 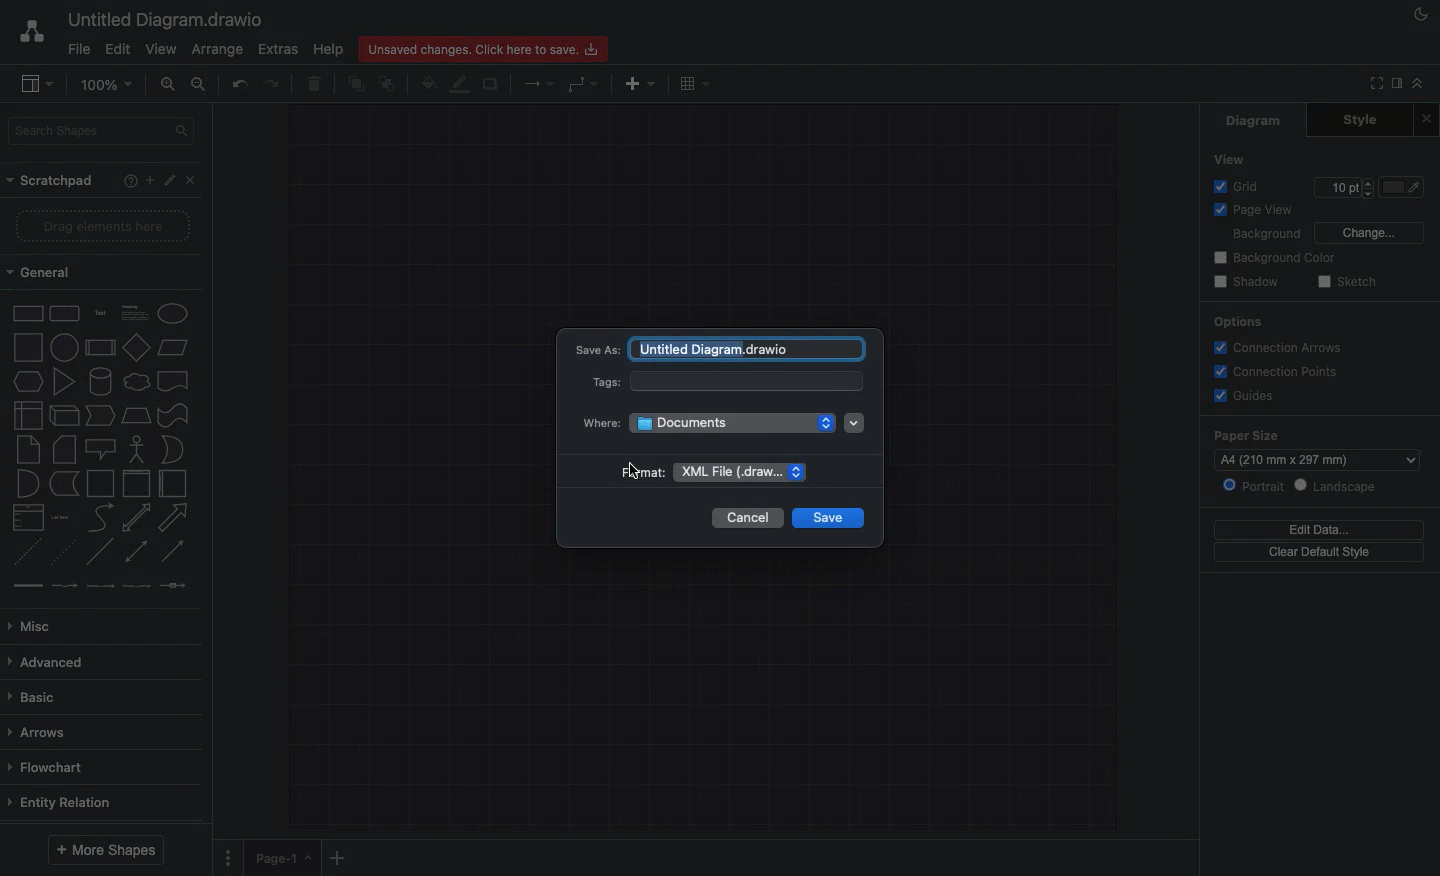 I want to click on Help, so click(x=126, y=178).